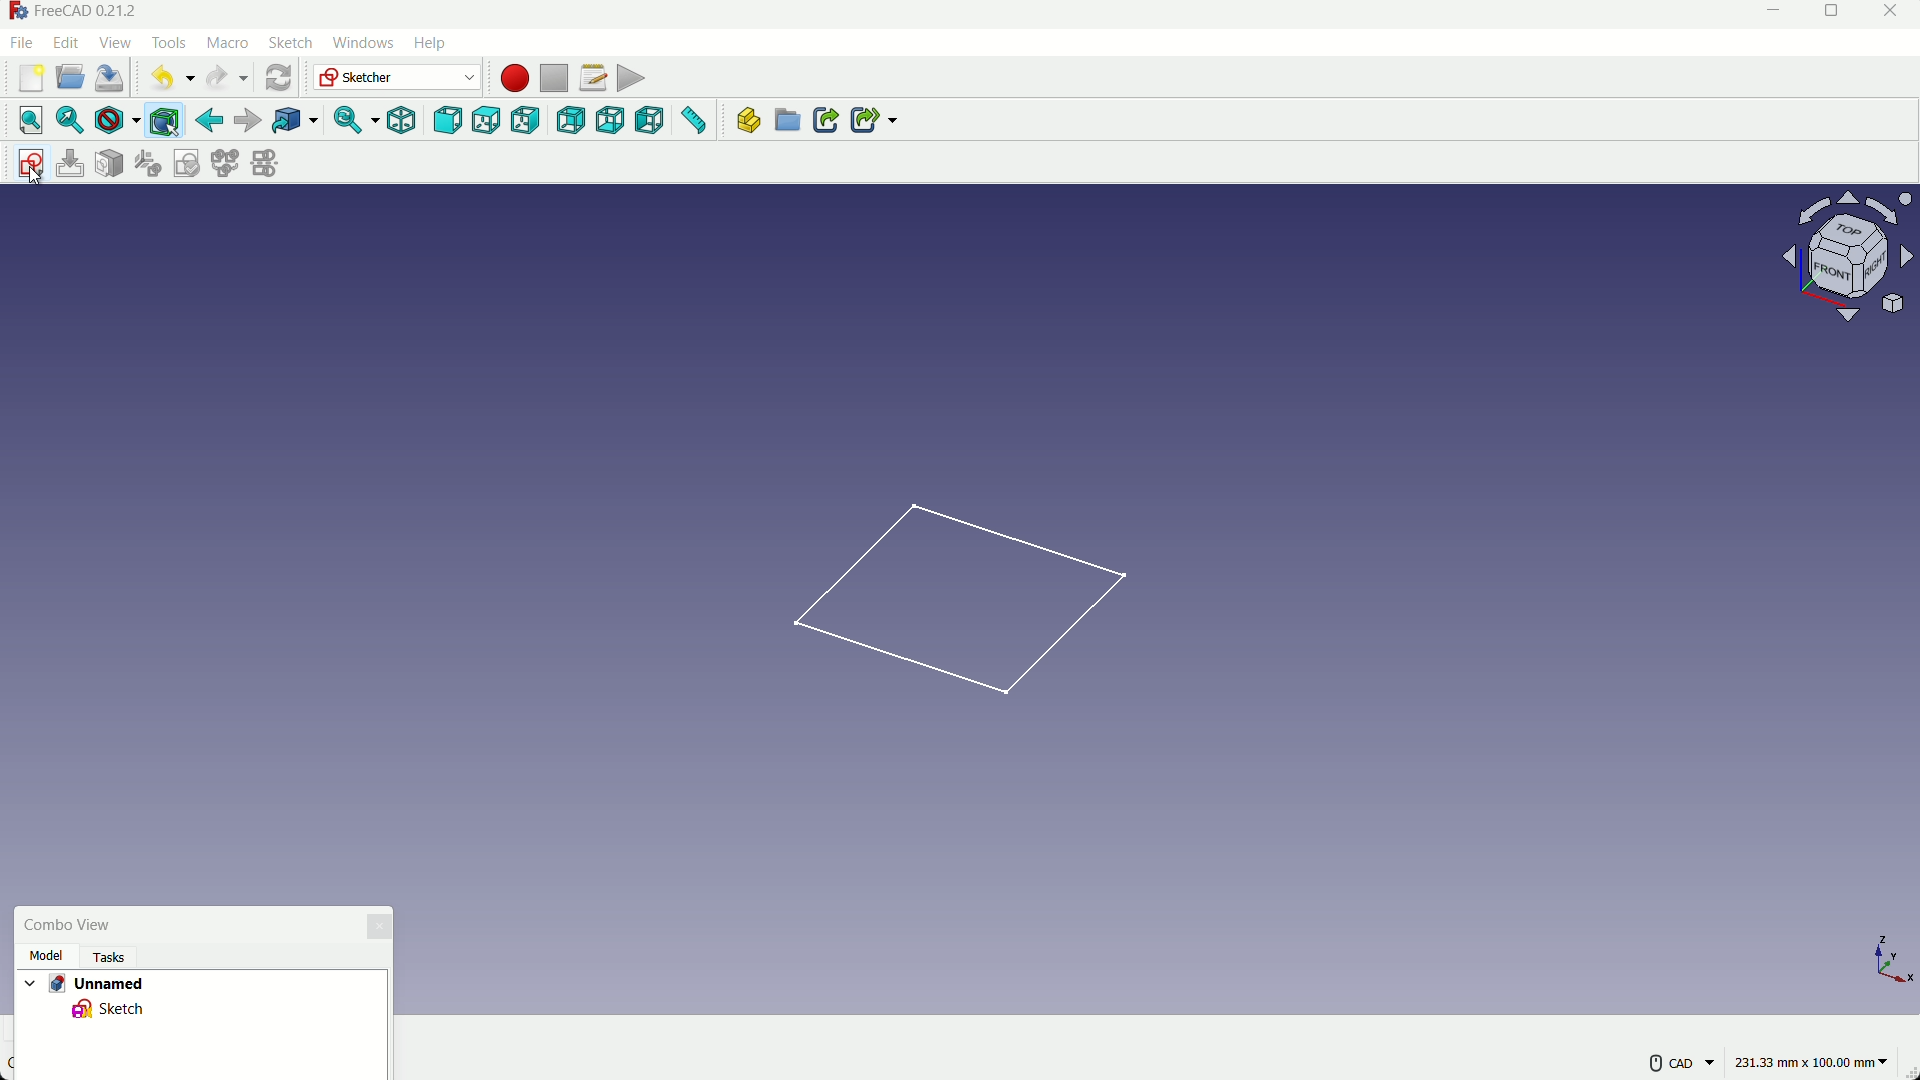 This screenshot has height=1080, width=1920. I want to click on new file, so click(32, 78).